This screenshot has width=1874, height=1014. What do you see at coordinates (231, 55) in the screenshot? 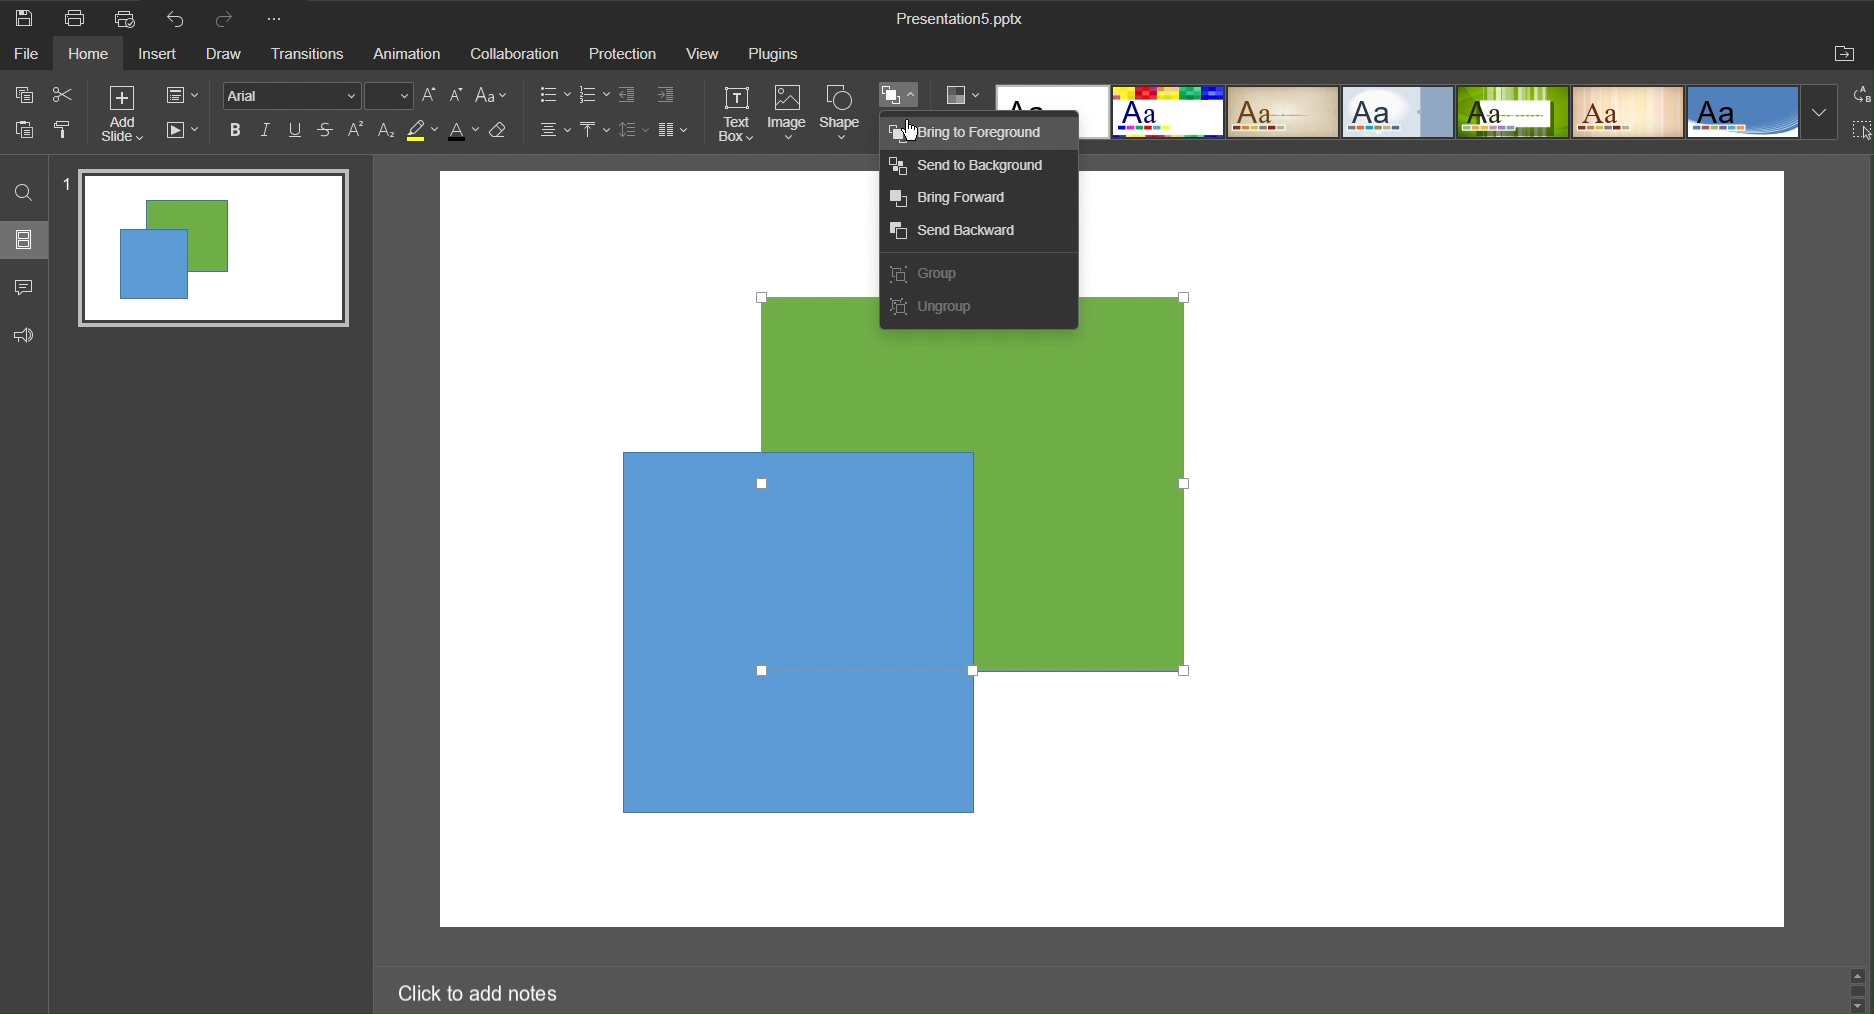
I see `Draw` at bounding box center [231, 55].